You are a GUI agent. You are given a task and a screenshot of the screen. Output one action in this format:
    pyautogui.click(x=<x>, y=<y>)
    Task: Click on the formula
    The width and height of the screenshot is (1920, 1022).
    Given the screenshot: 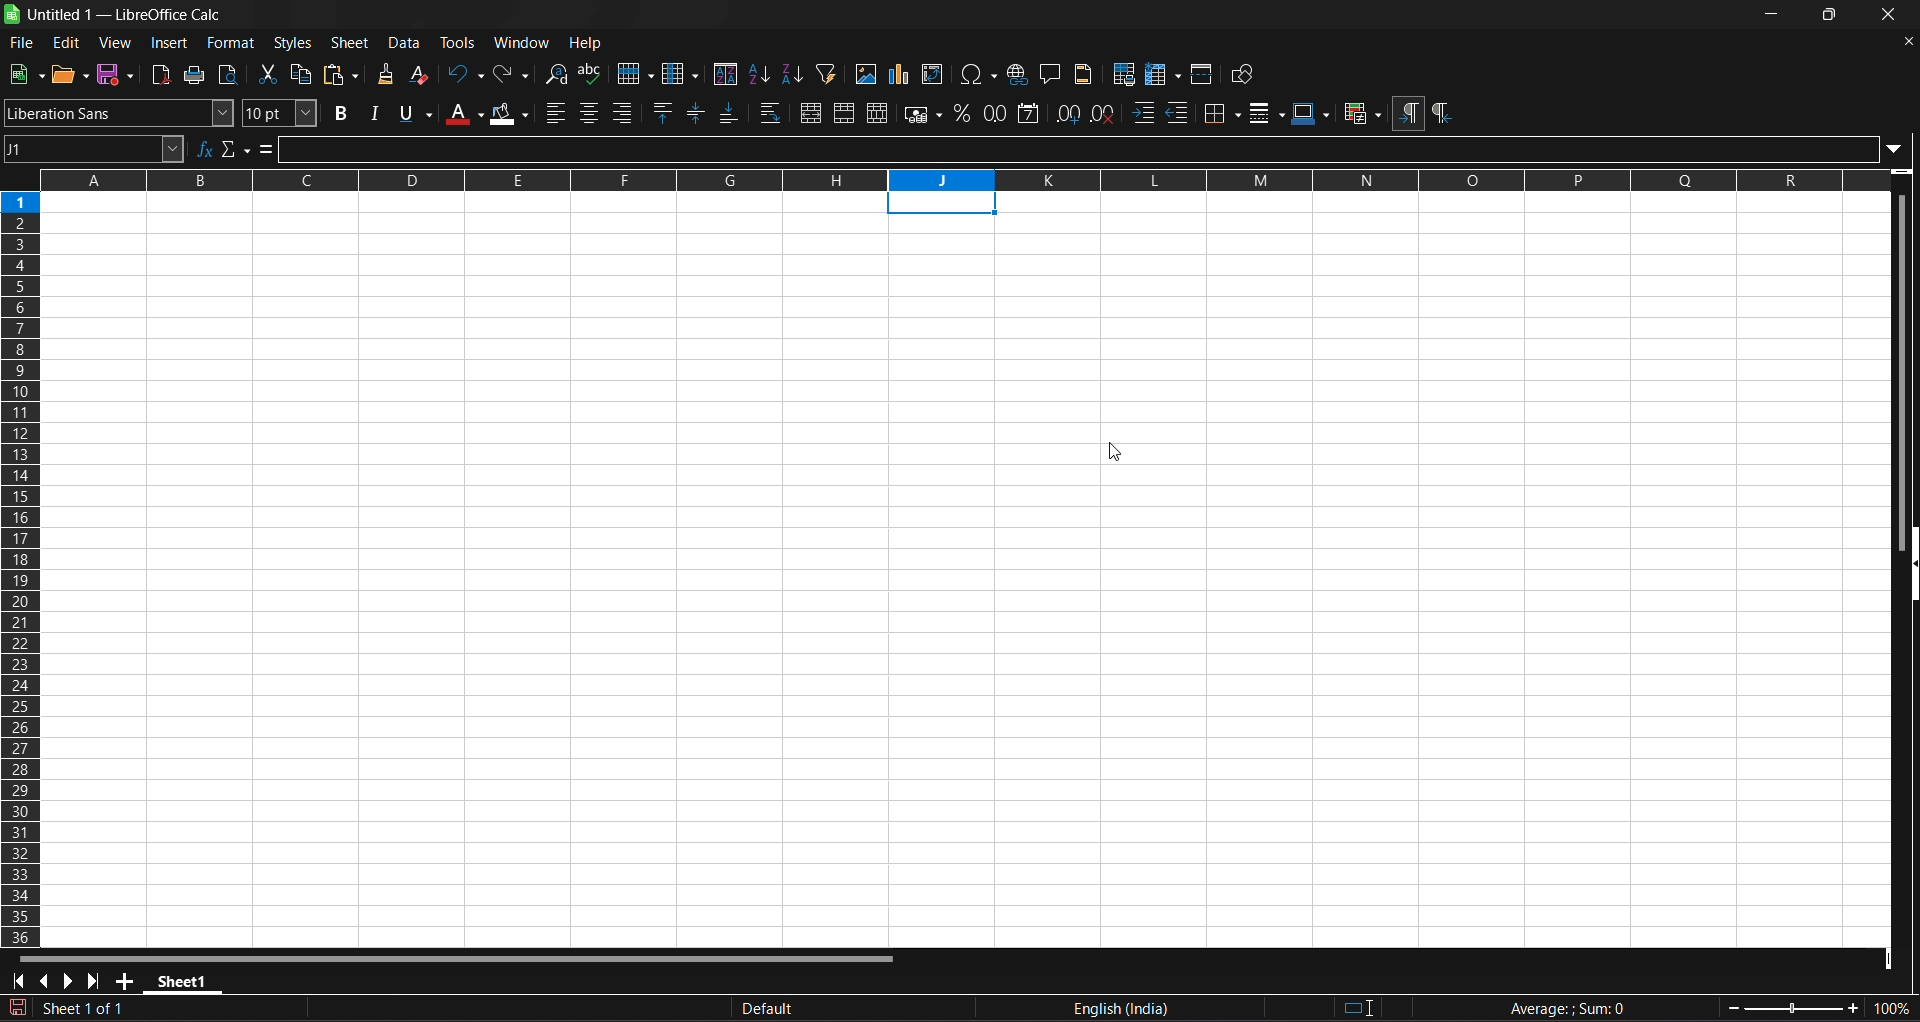 What is the action you would take?
    pyautogui.click(x=1562, y=1008)
    